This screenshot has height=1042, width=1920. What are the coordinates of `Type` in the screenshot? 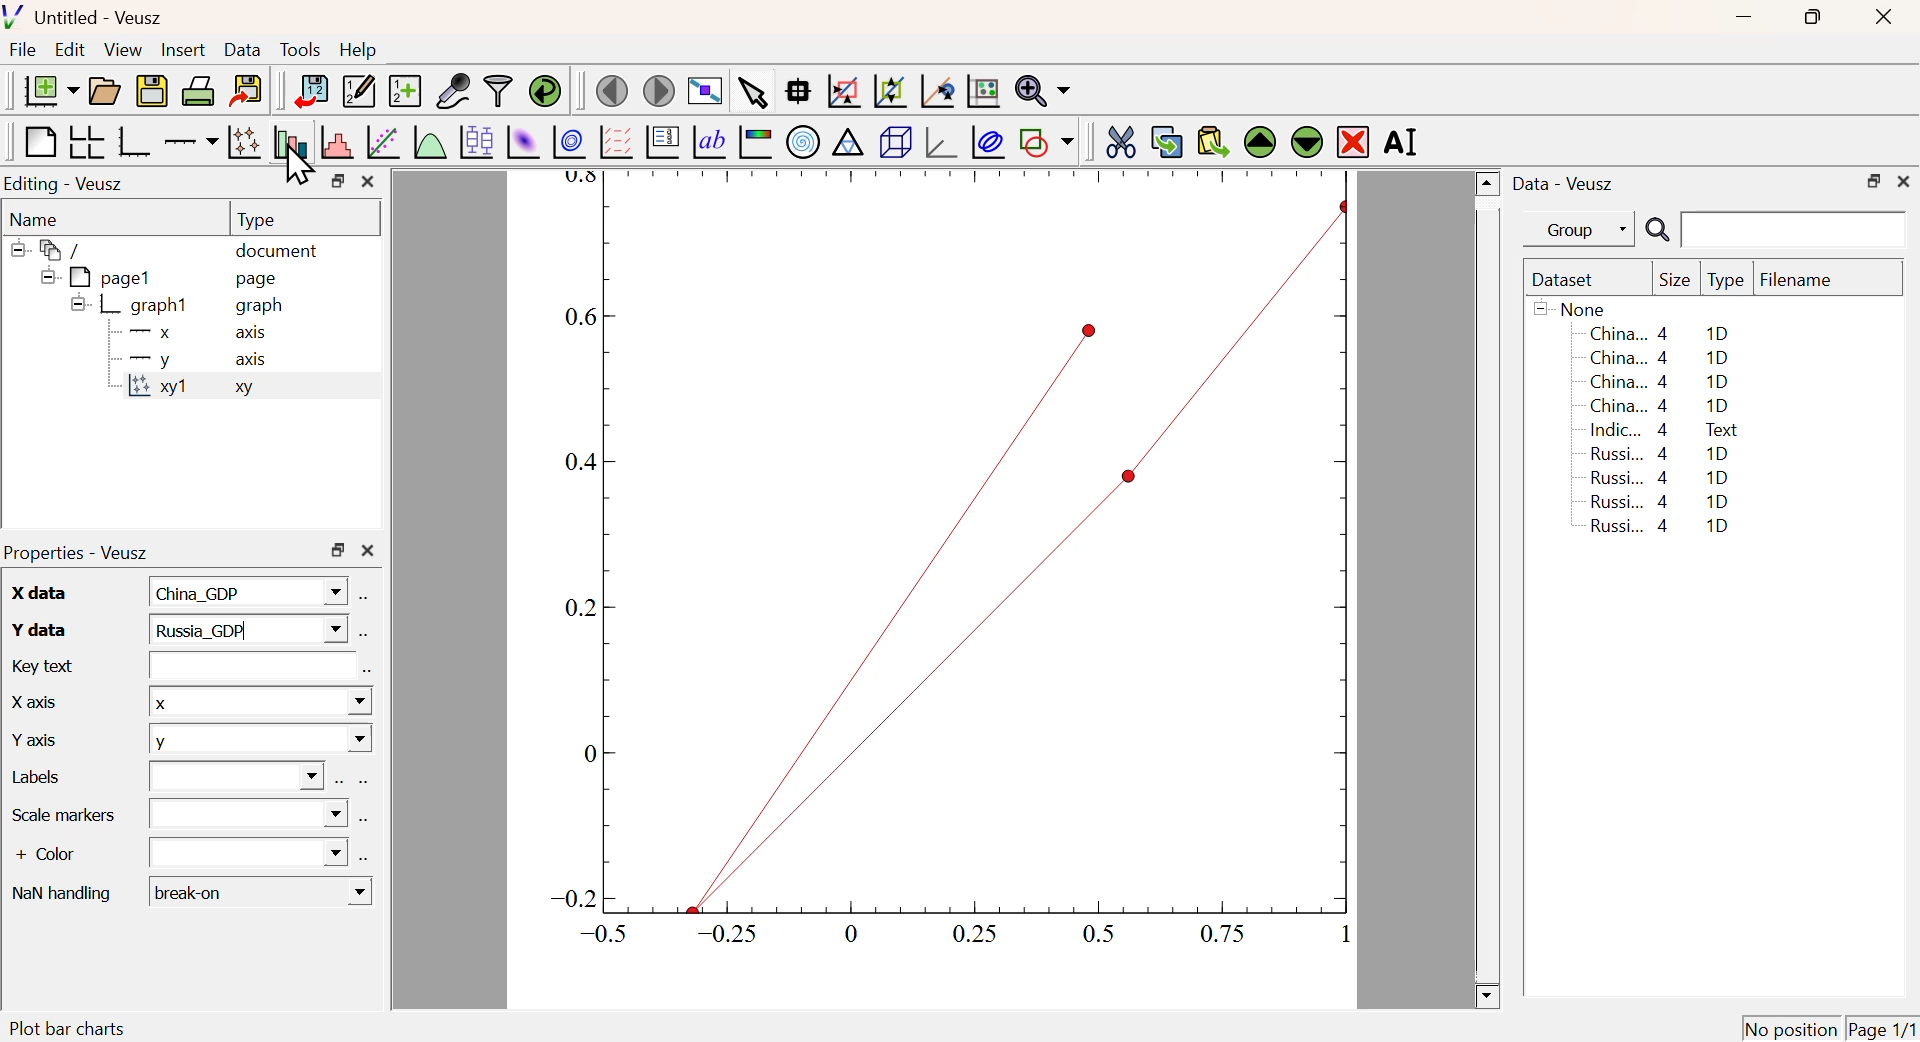 It's located at (256, 220).